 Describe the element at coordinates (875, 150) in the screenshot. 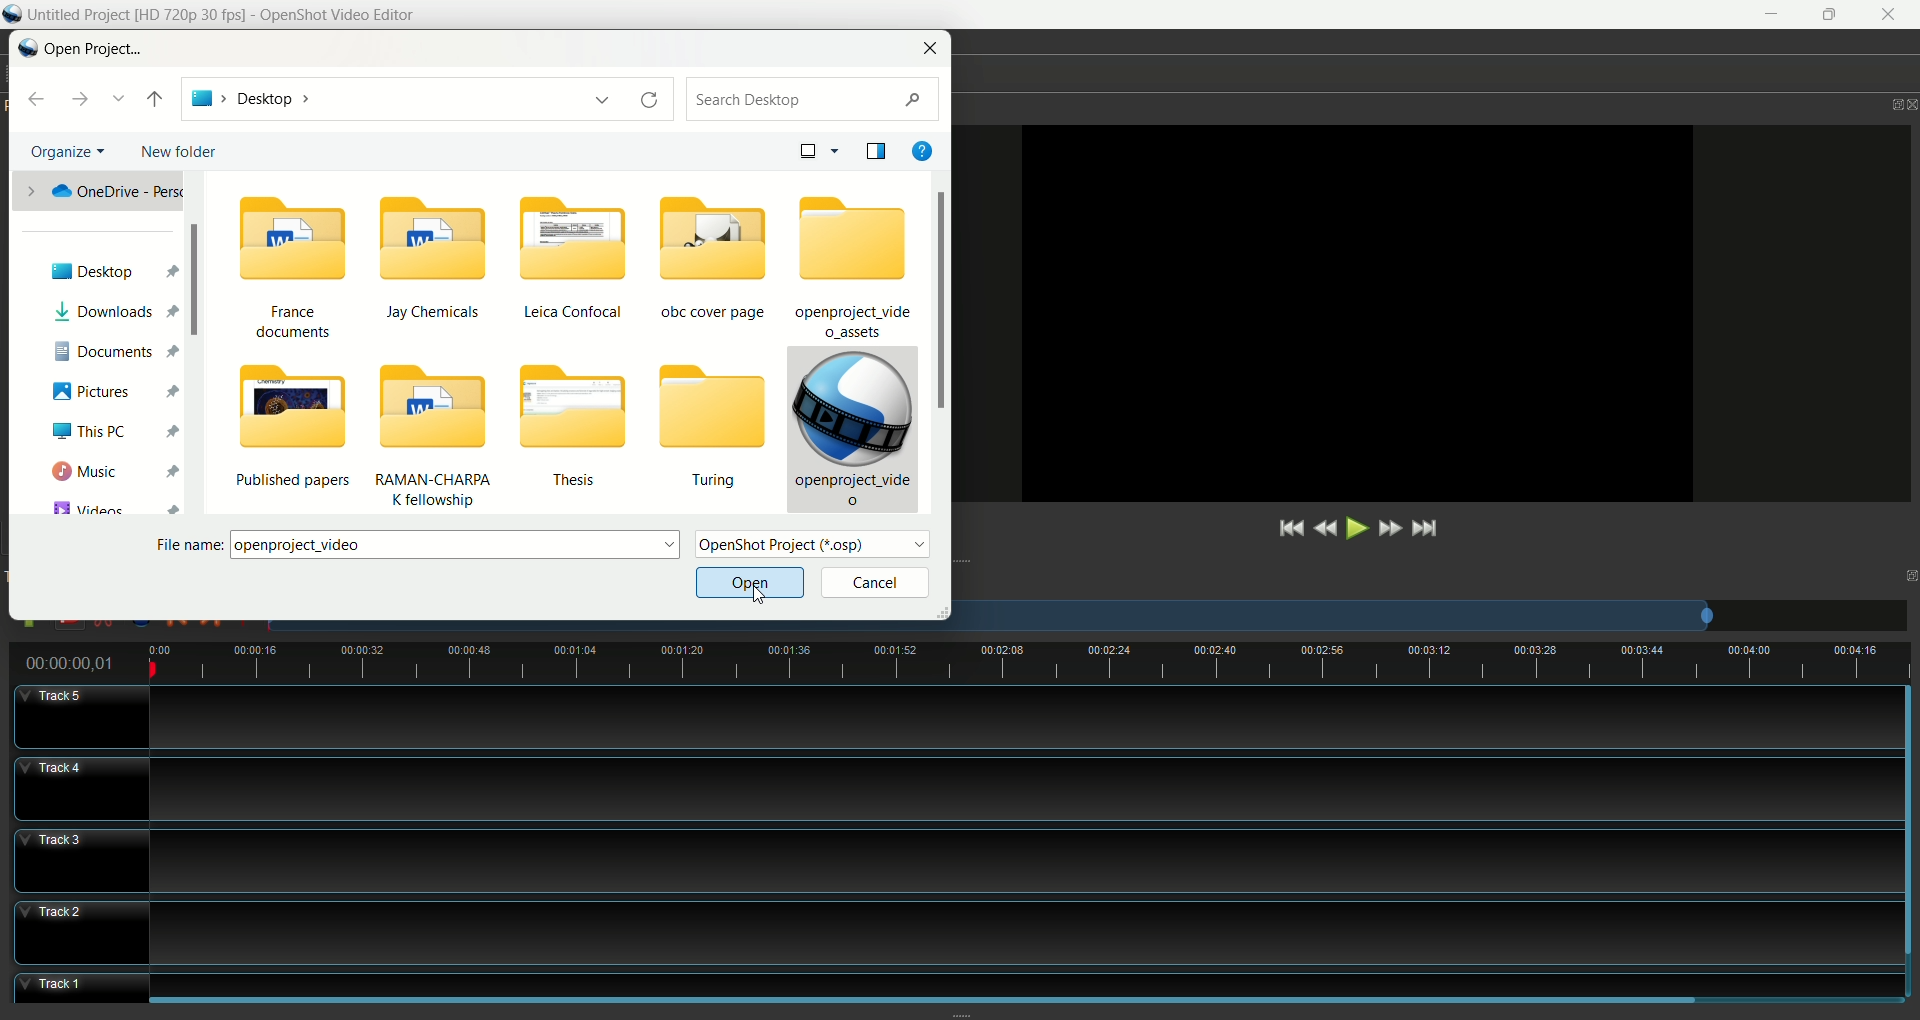

I see `preview pane` at that location.